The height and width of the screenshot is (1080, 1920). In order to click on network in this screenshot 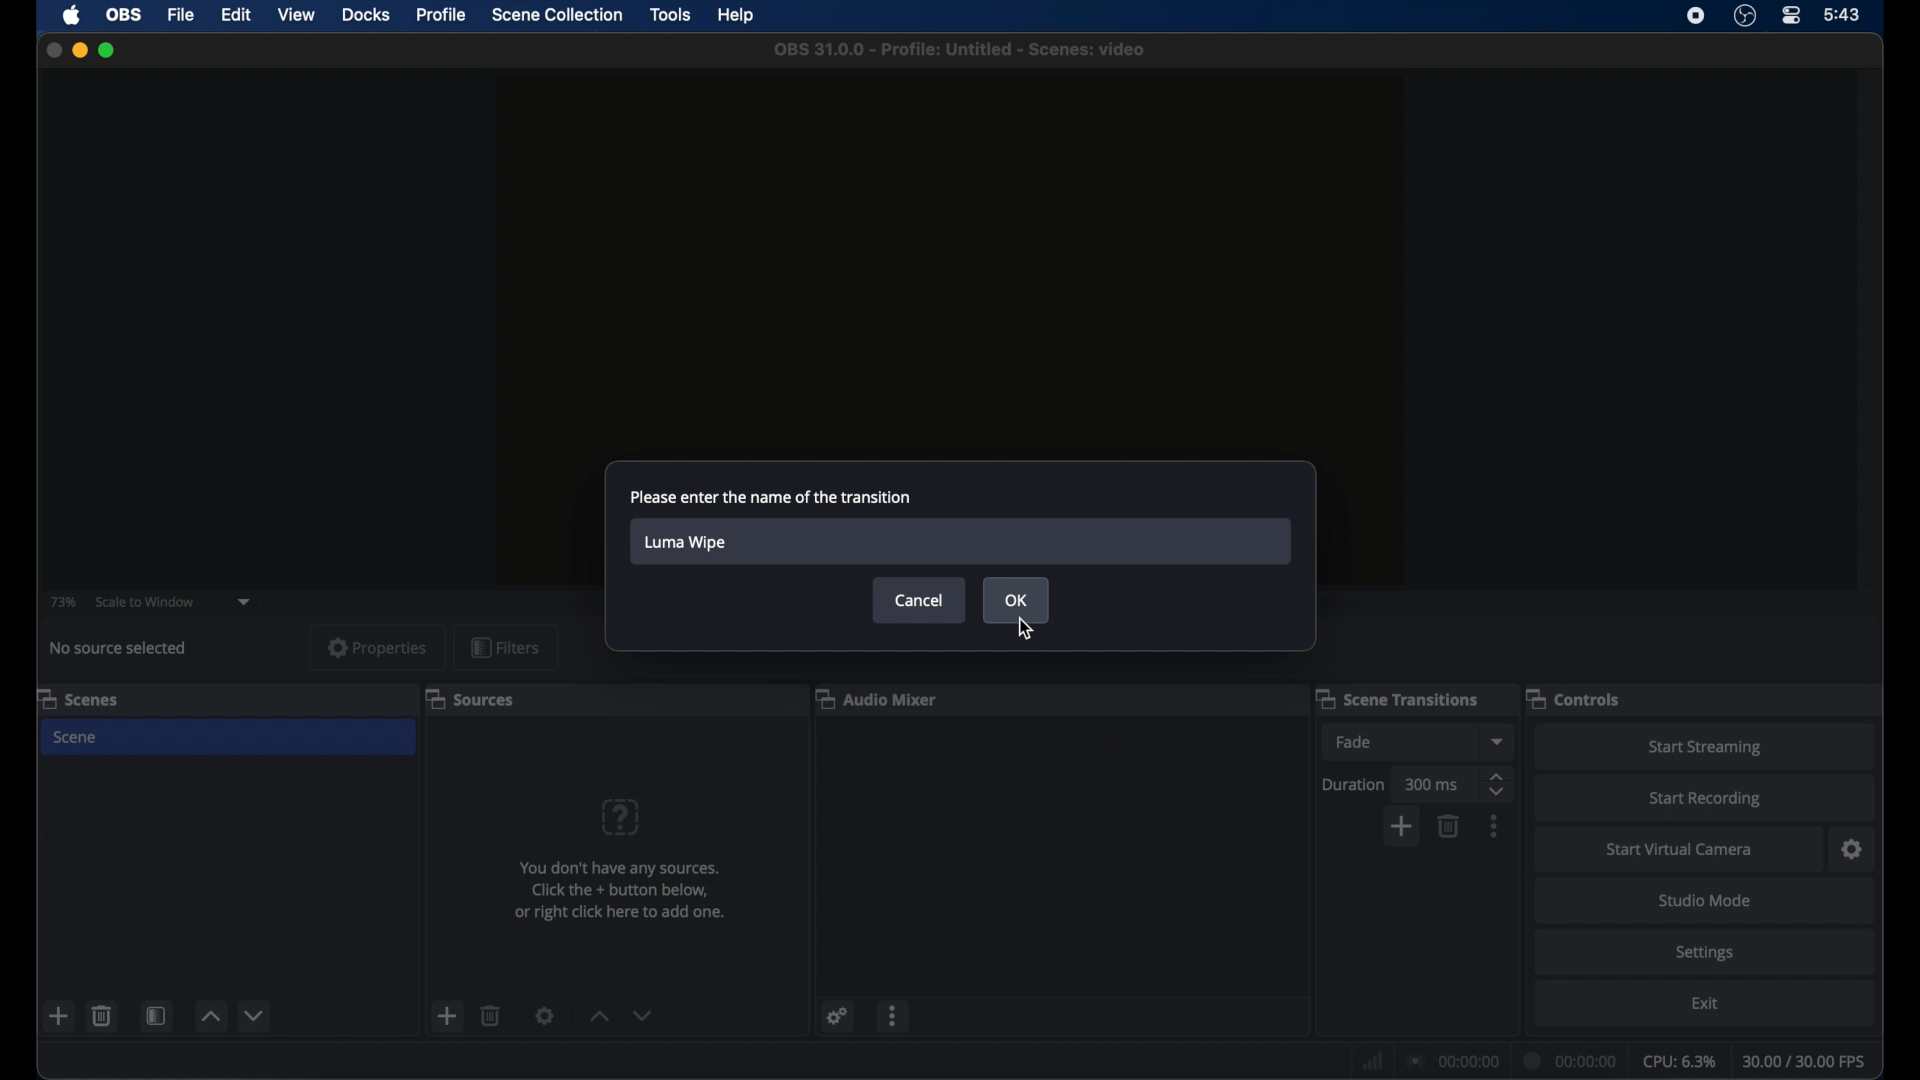, I will do `click(1373, 1061)`.